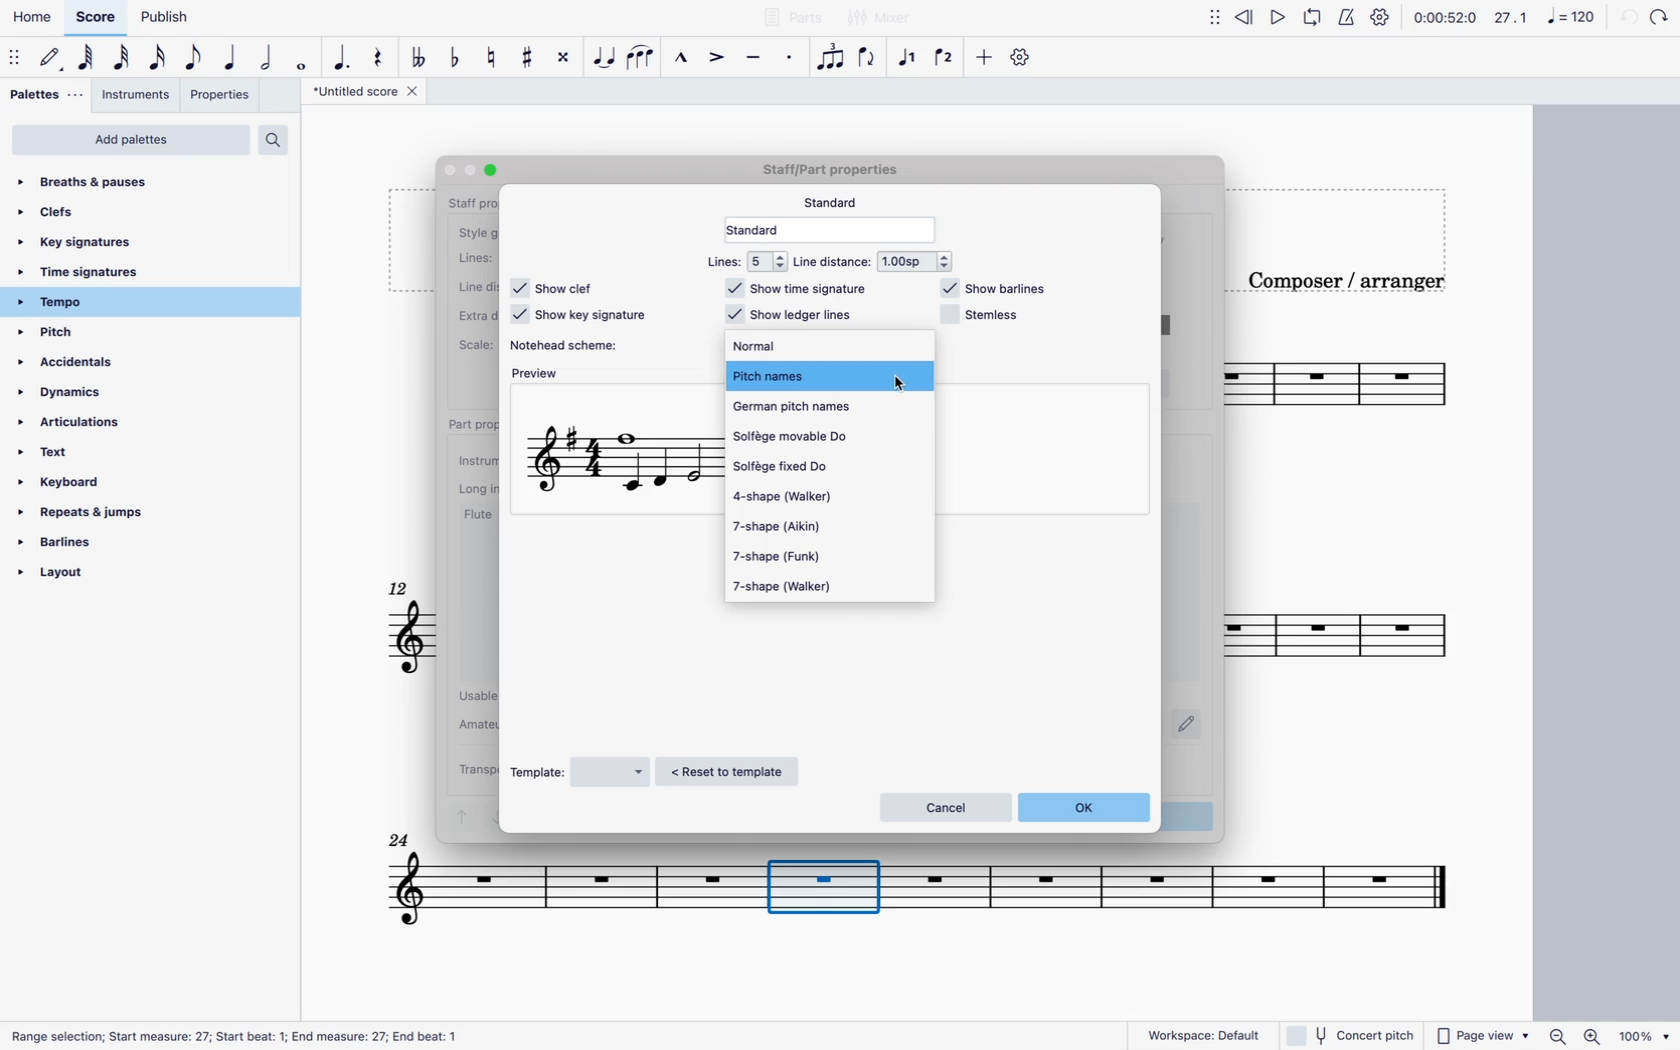 This screenshot has height=1050, width=1680. Describe the element at coordinates (95, 423) in the screenshot. I see `articulations` at that location.